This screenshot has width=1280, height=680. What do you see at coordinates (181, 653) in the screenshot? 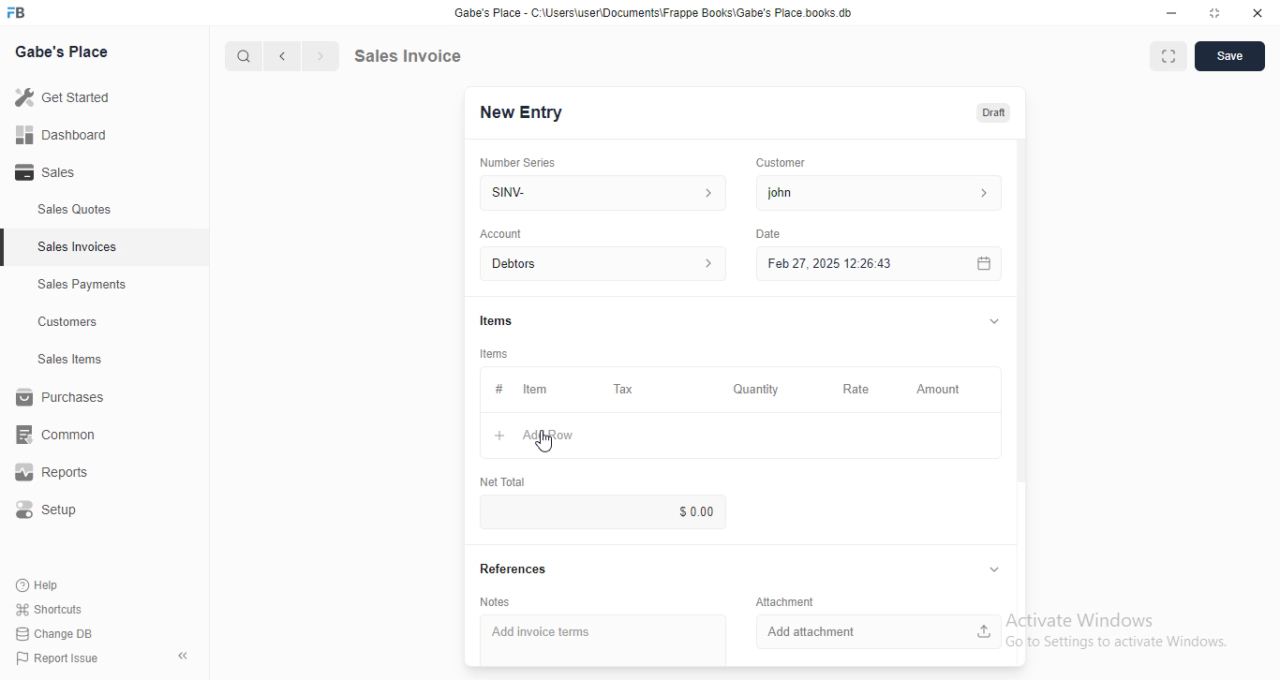
I see `collapse` at bounding box center [181, 653].